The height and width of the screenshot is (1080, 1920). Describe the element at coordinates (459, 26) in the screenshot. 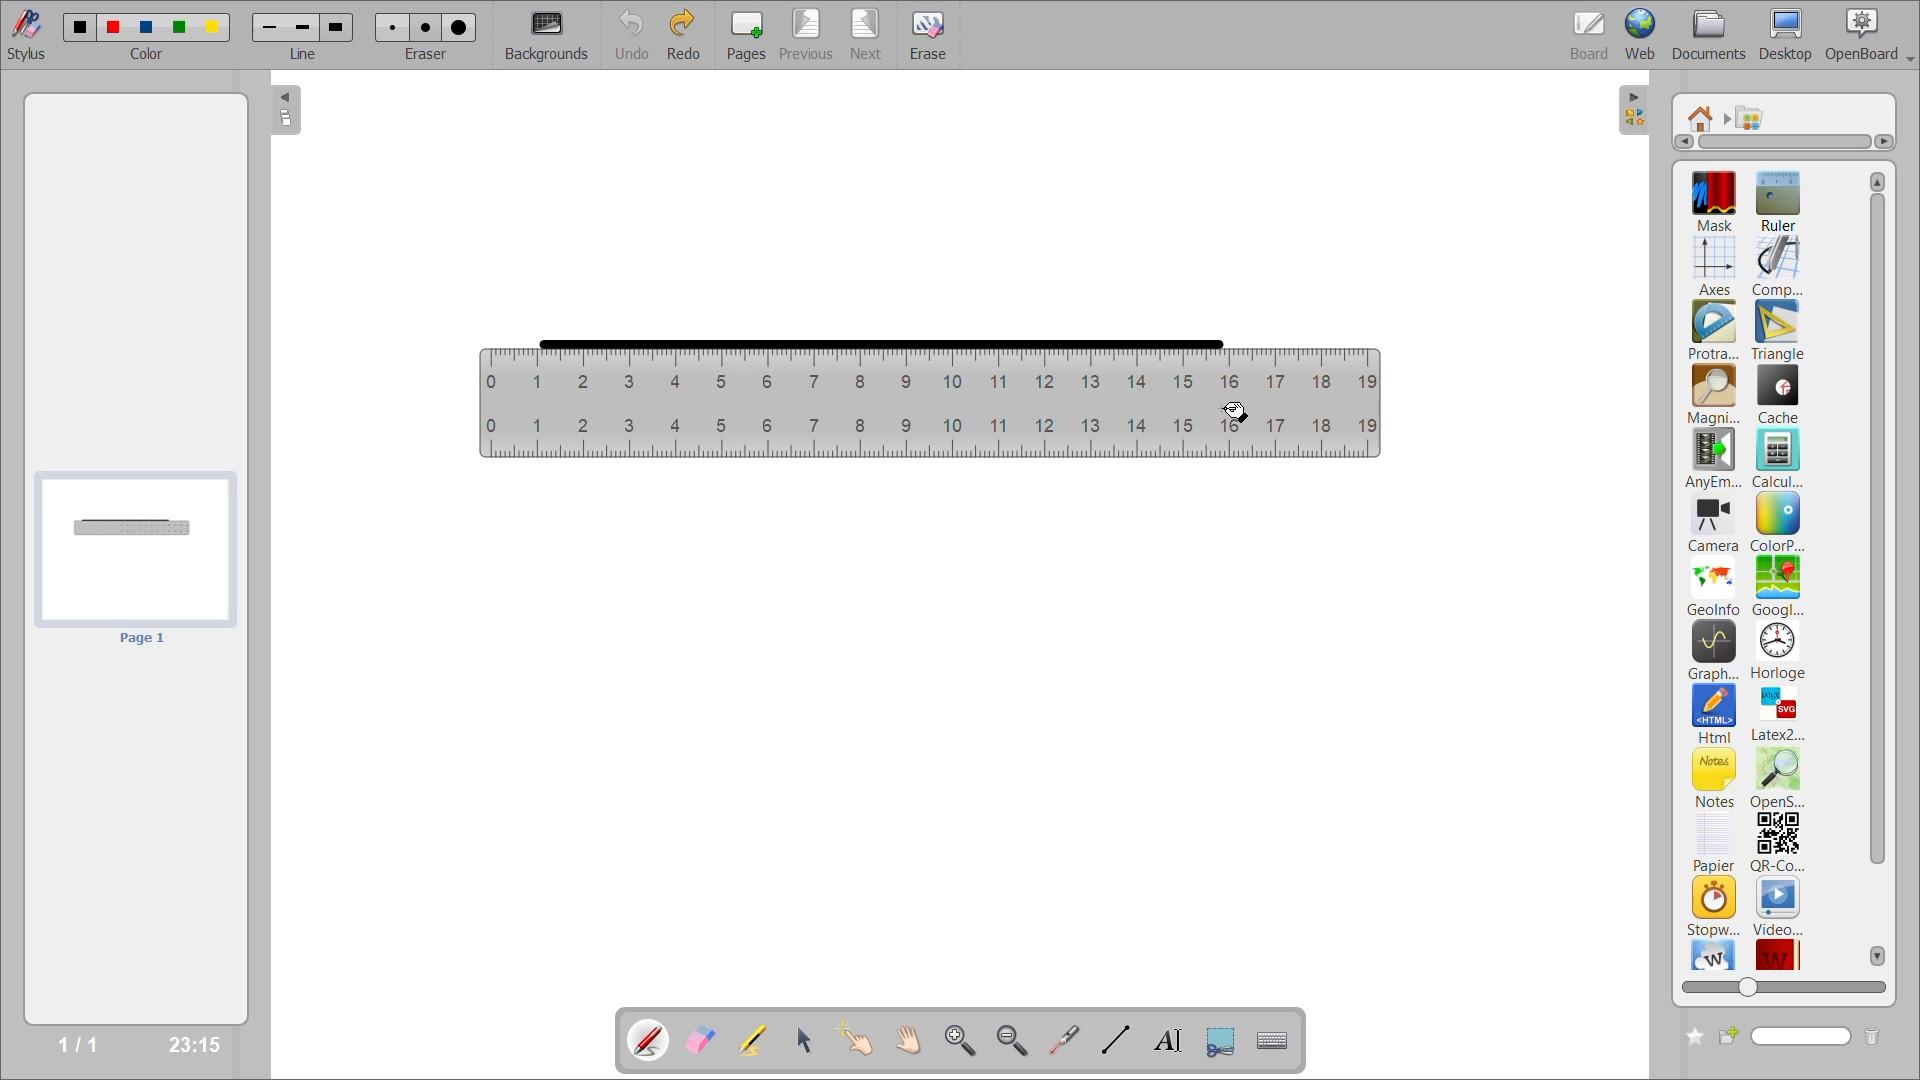

I see `eraser 3` at that location.